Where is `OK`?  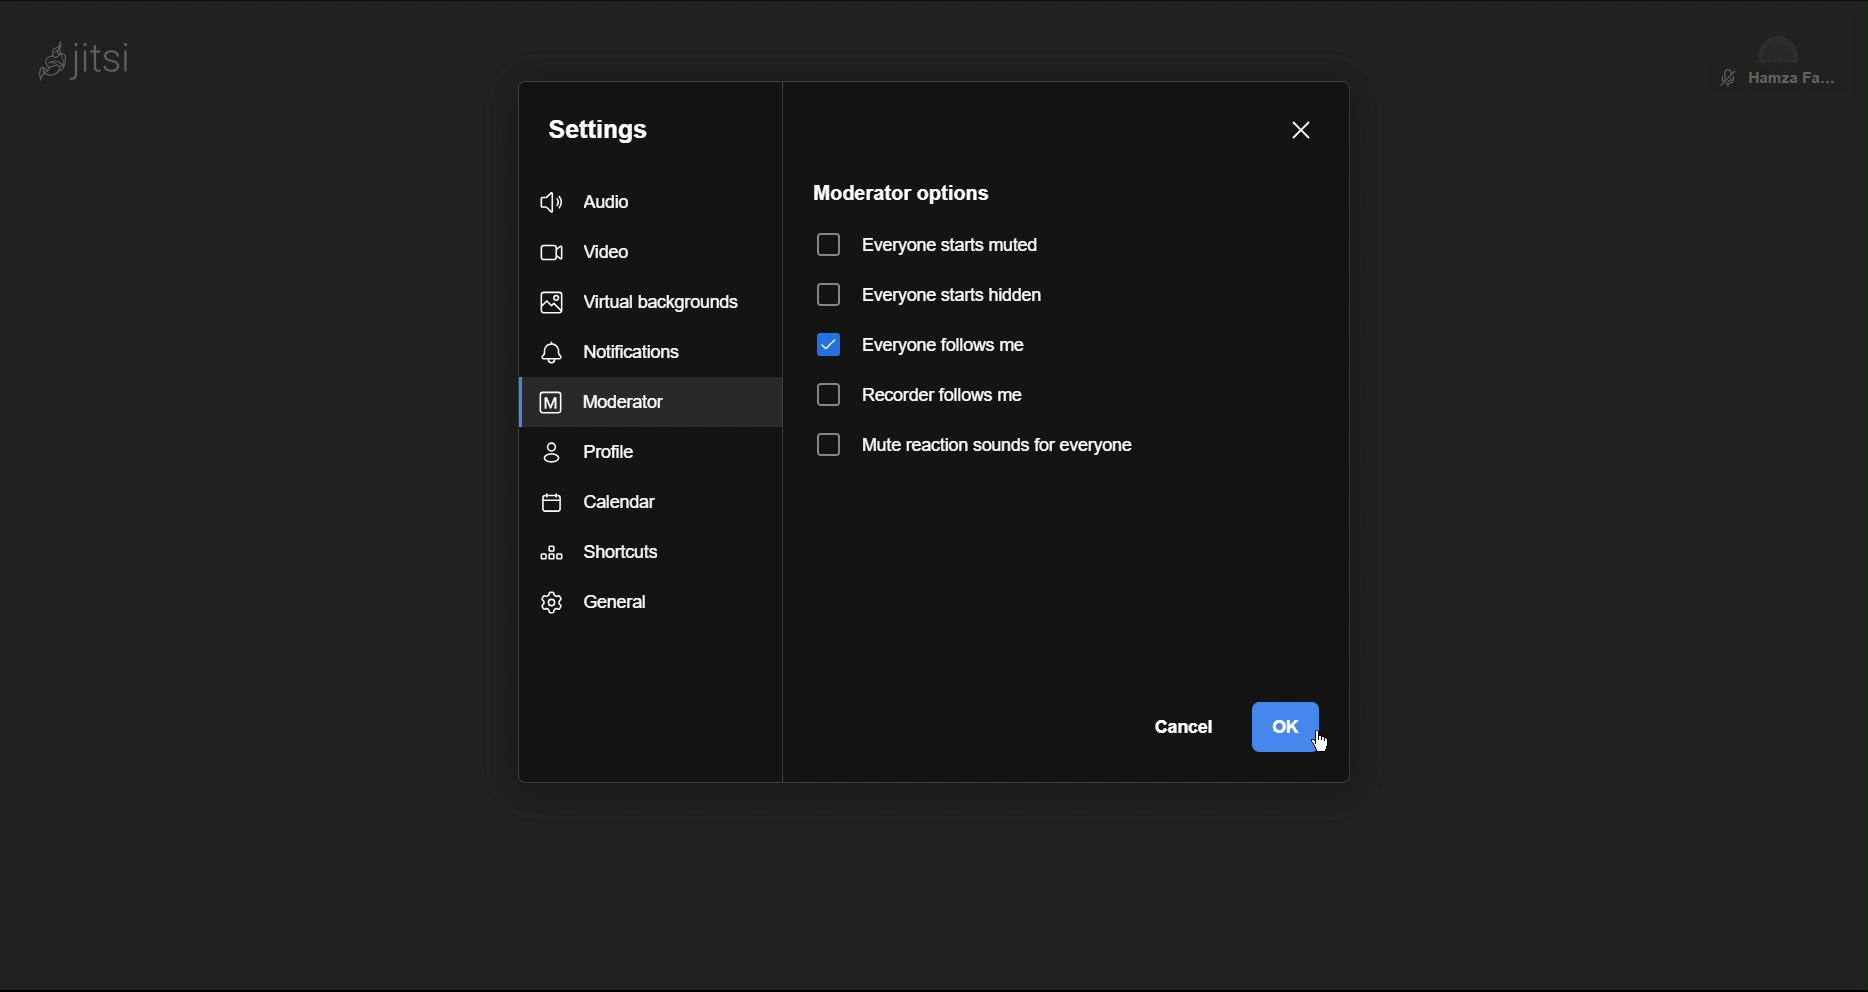 OK is located at coordinates (1286, 727).